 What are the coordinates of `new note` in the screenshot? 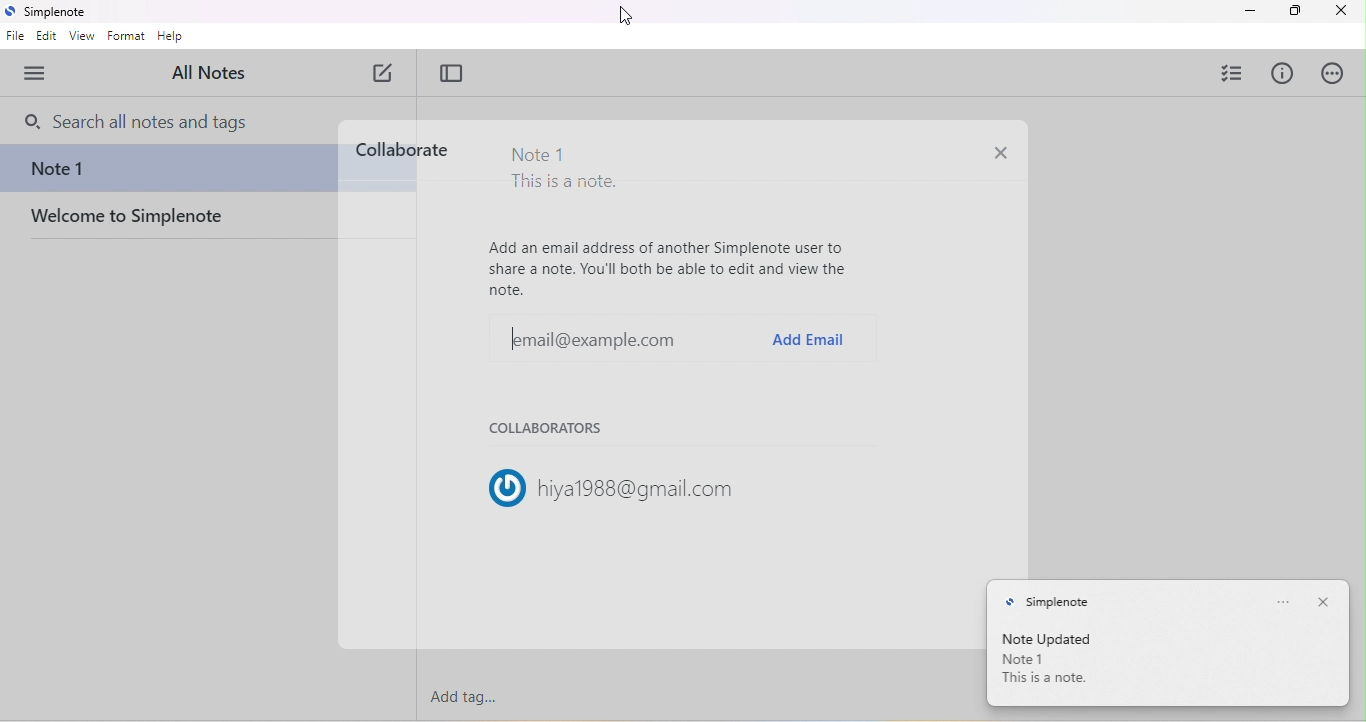 It's located at (385, 73).